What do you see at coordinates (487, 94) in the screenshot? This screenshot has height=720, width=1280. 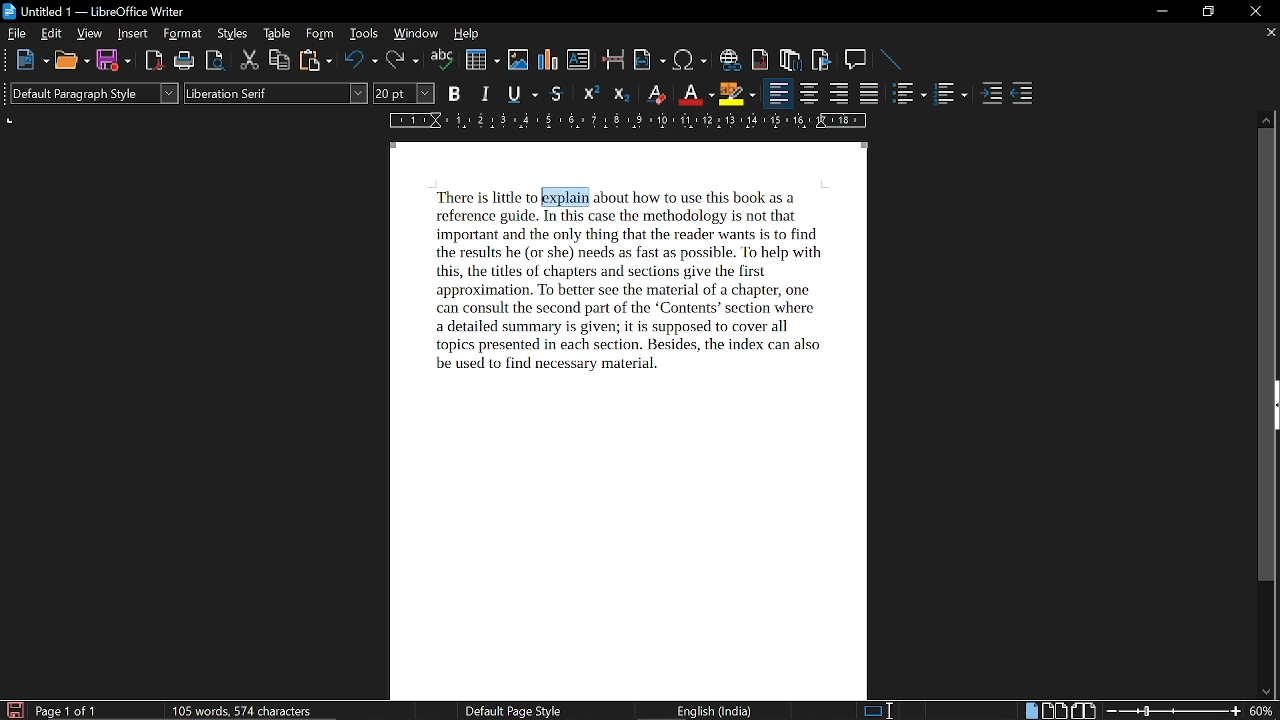 I see `italic` at bounding box center [487, 94].